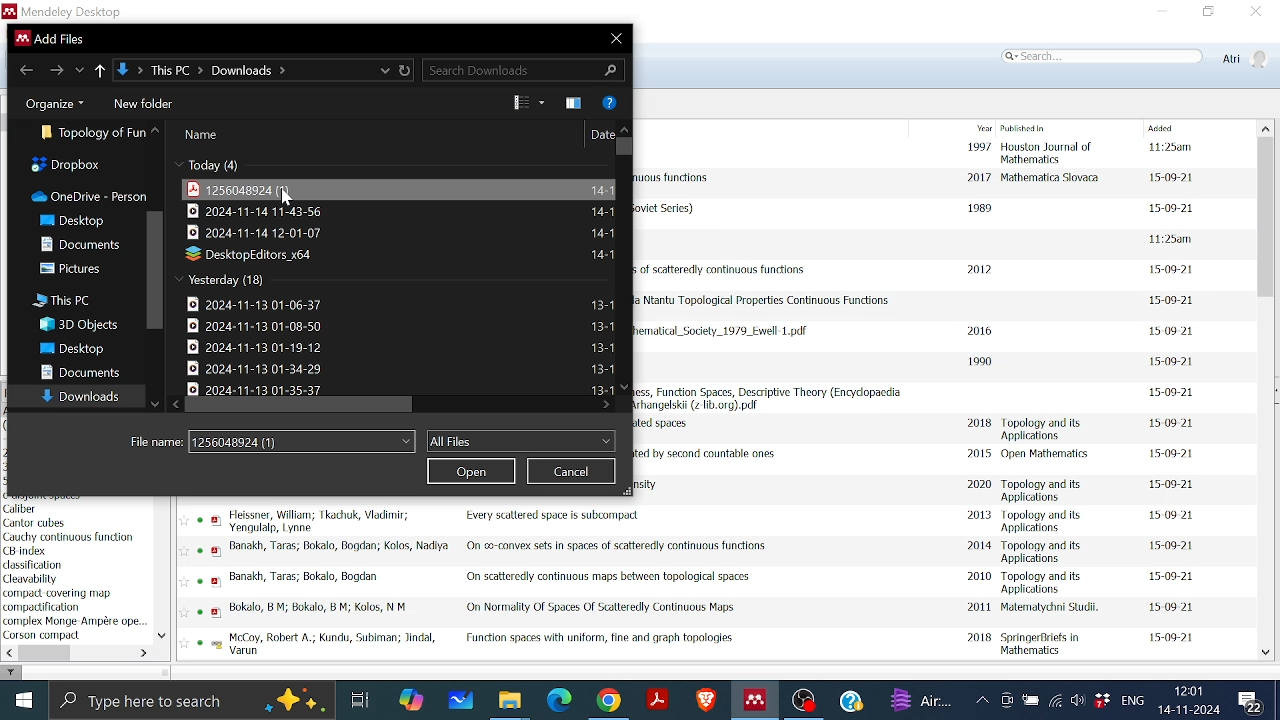 Image resolution: width=1280 pixels, height=720 pixels. What do you see at coordinates (1172, 546) in the screenshot?
I see `date` at bounding box center [1172, 546].